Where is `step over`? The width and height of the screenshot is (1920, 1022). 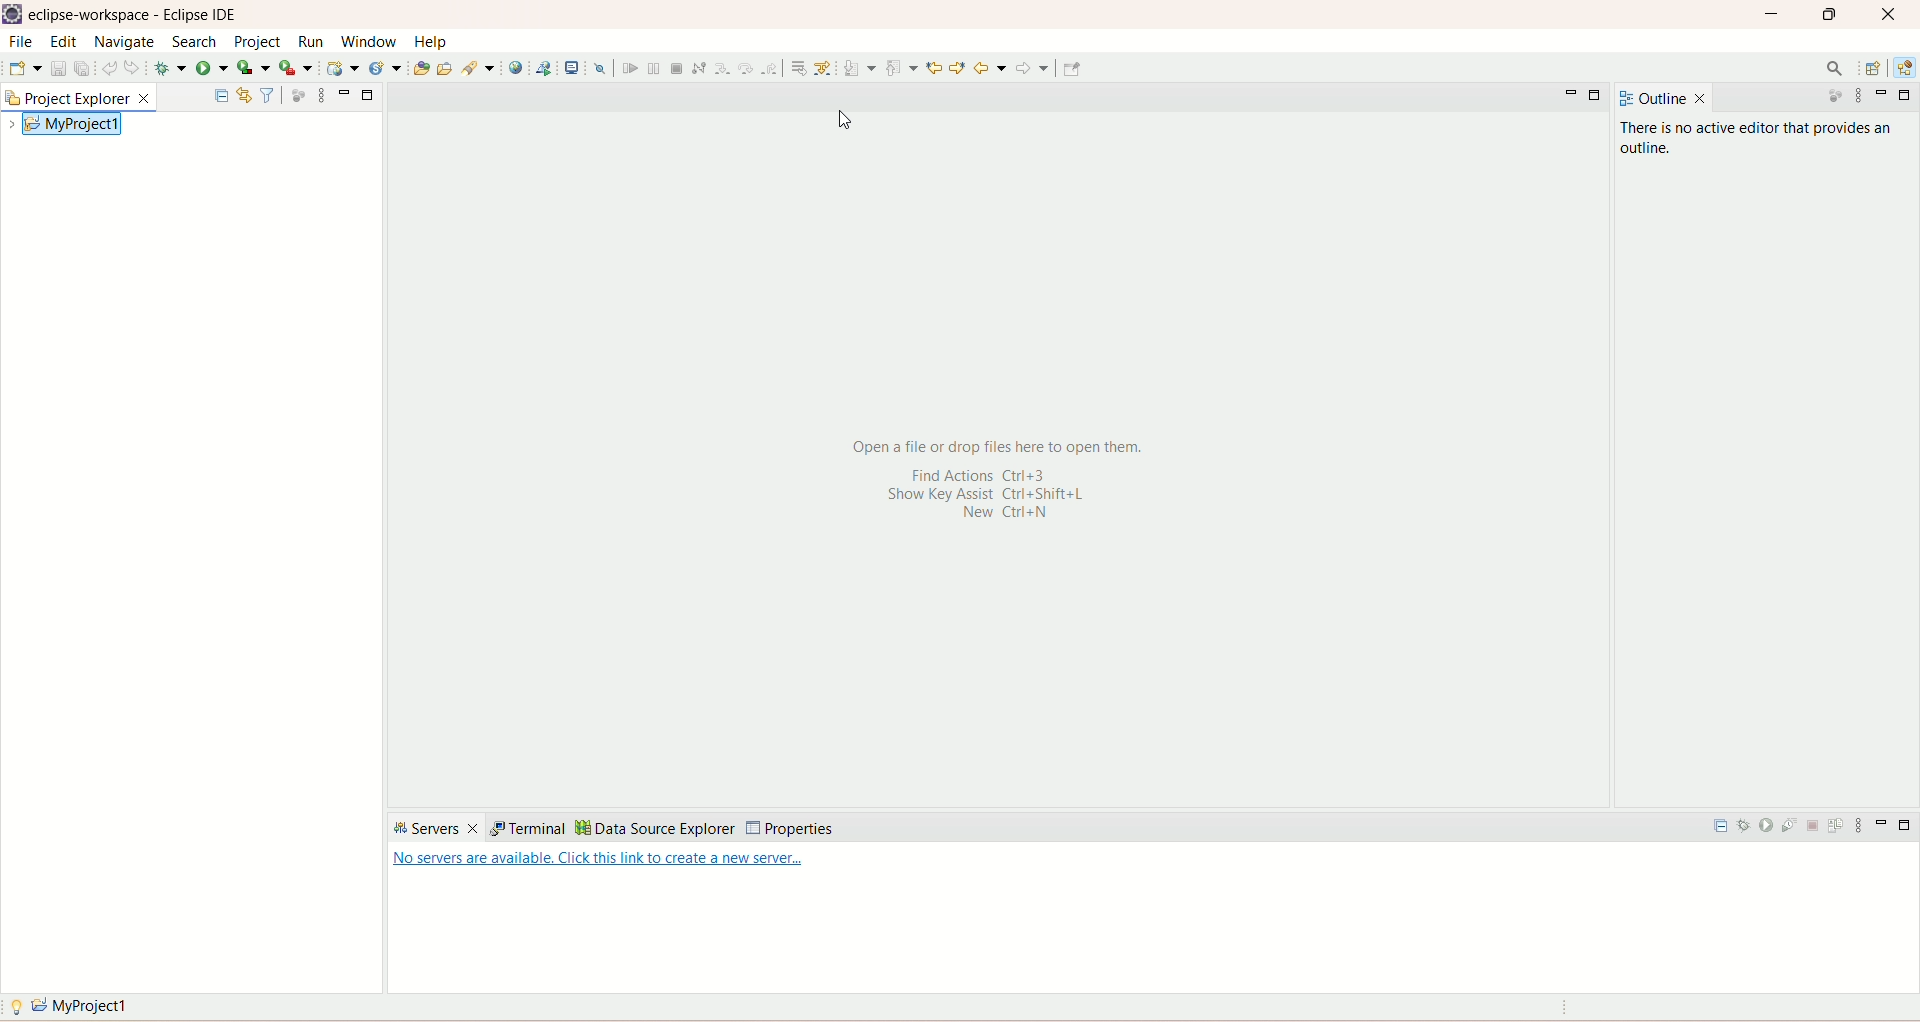 step over is located at coordinates (746, 68).